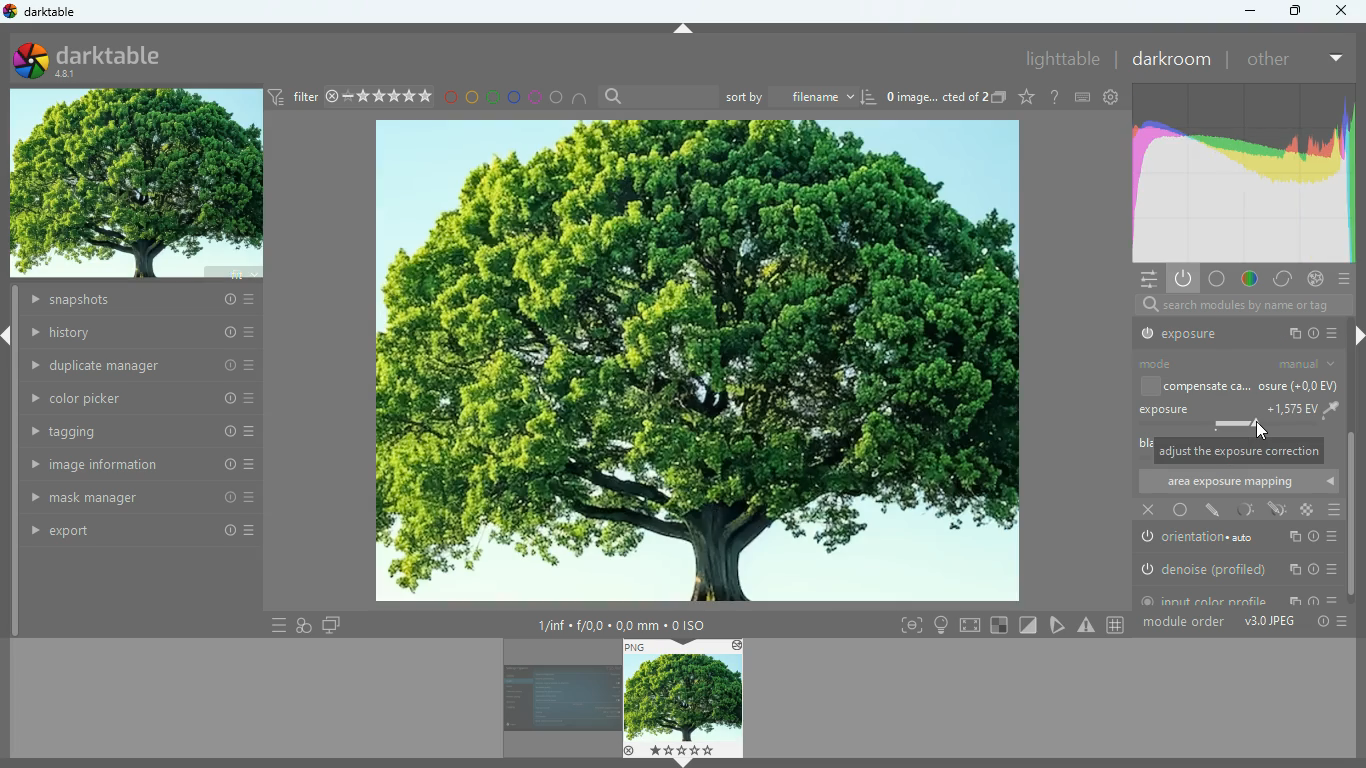 The height and width of the screenshot is (768, 1366). I want to click on more, so click(1335, 59).